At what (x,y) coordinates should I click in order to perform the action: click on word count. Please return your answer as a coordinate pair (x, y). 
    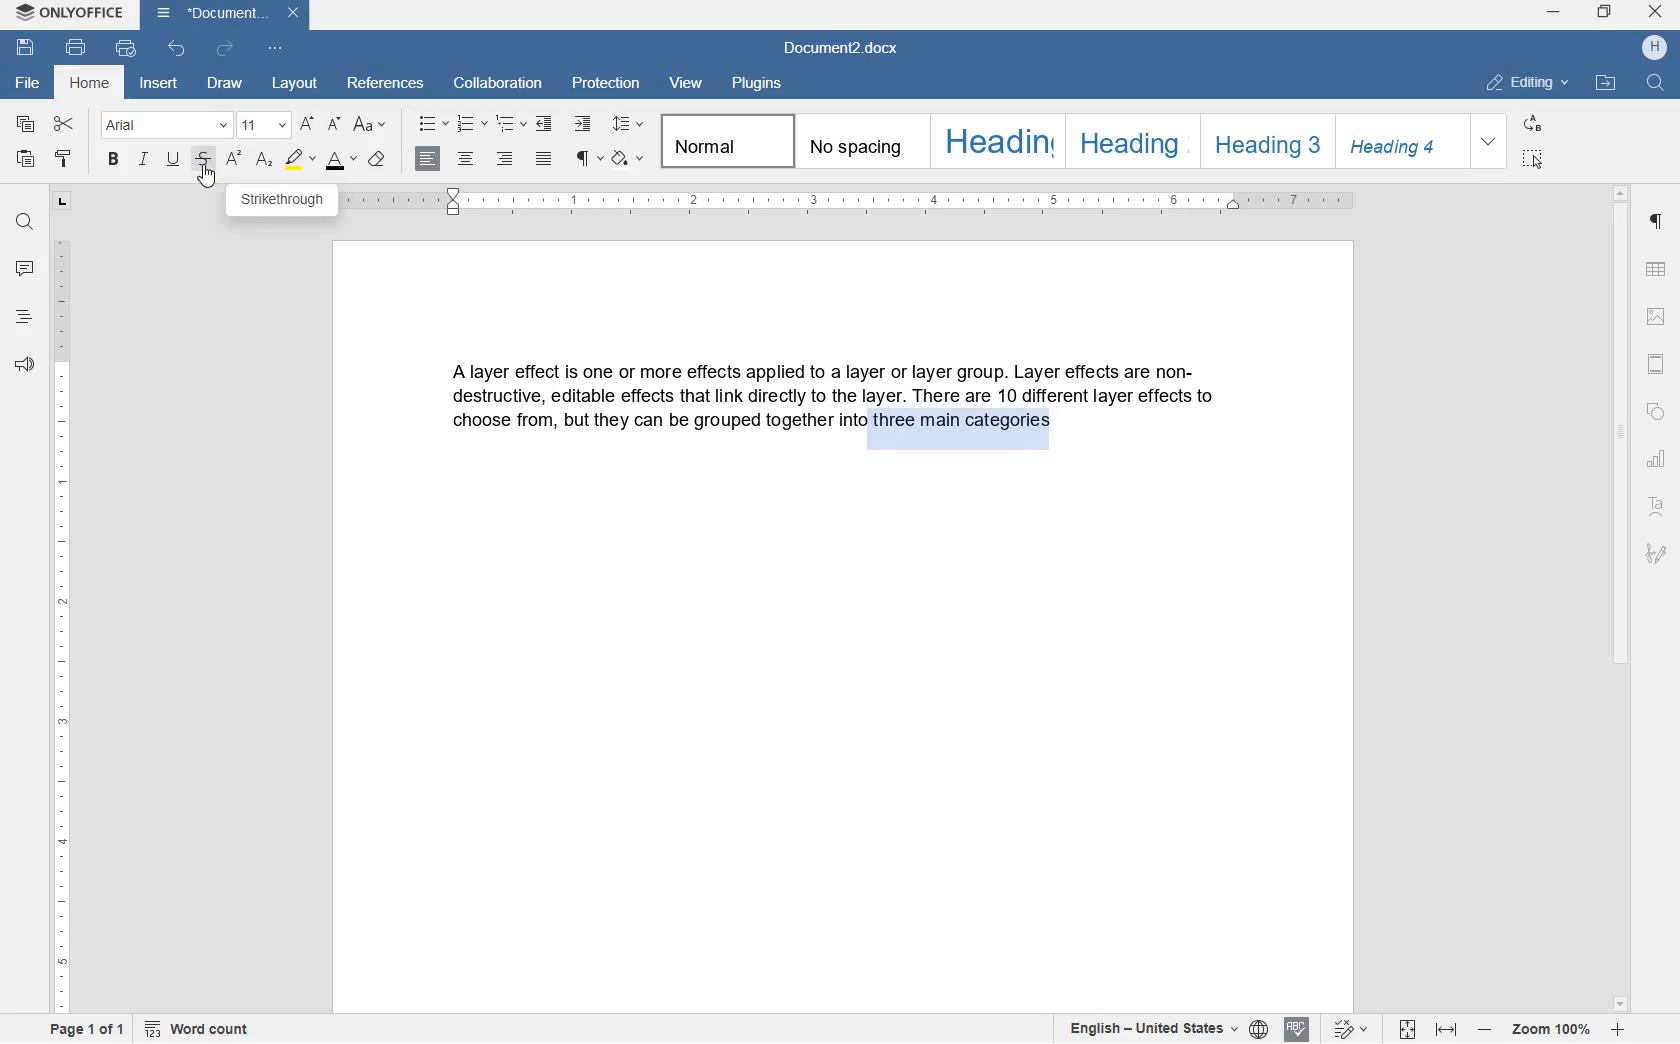
    Looking at the image, I should click on (198, 1030).